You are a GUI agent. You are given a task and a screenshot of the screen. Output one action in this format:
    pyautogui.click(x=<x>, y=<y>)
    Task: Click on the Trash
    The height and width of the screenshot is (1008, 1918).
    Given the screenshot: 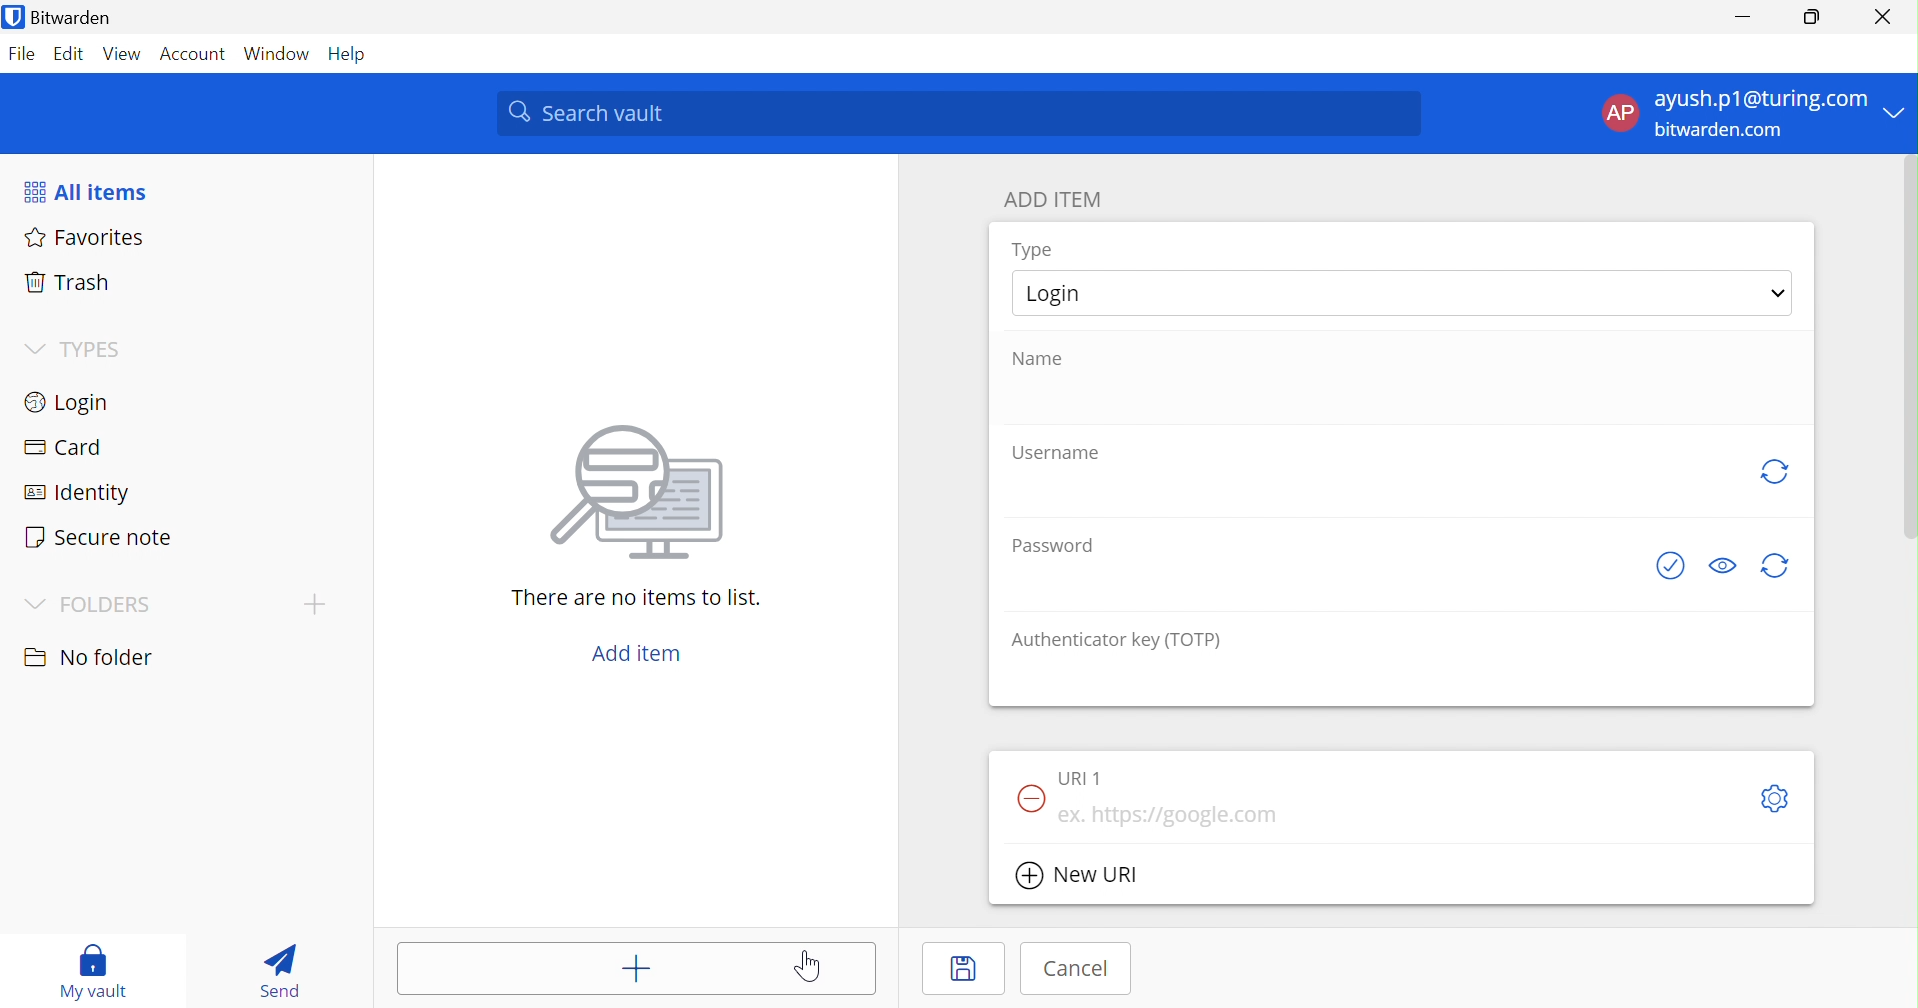 What is the action you would take?
    pyautogui.click(x=63, y=283)
    